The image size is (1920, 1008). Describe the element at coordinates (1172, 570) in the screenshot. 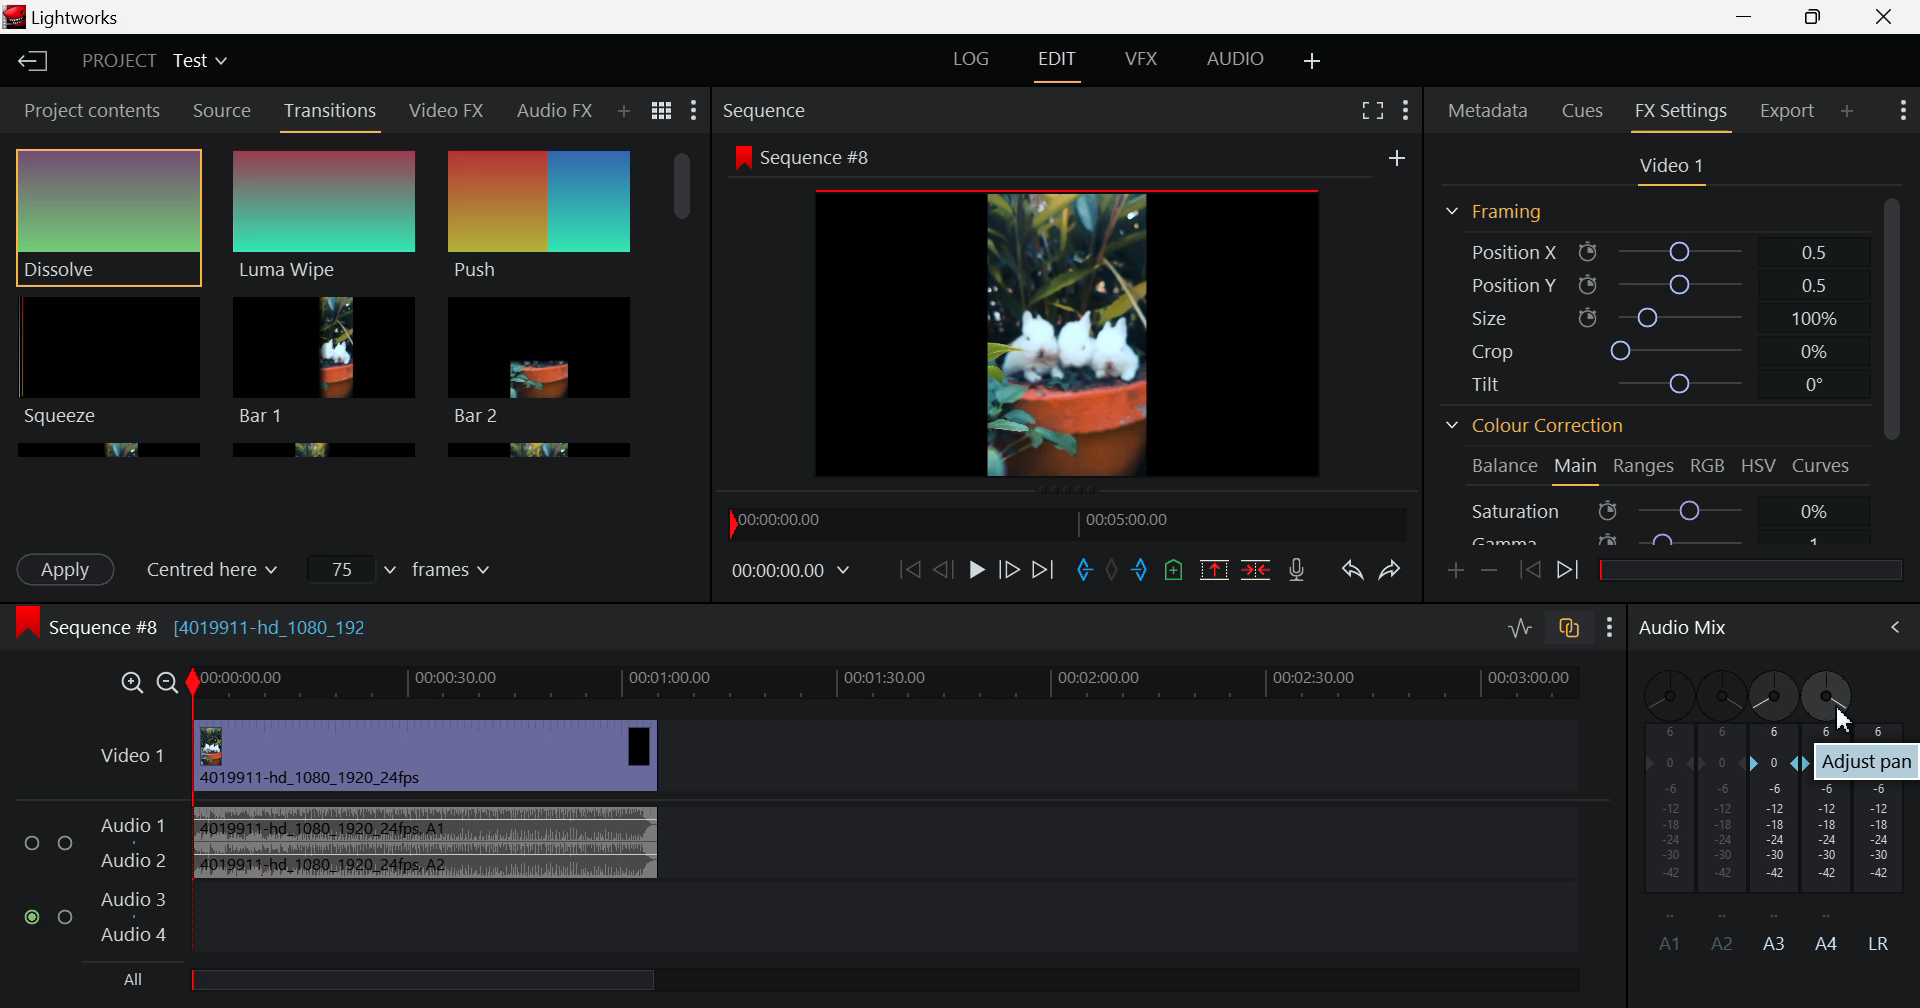

I see `Mark Cue` at that location.